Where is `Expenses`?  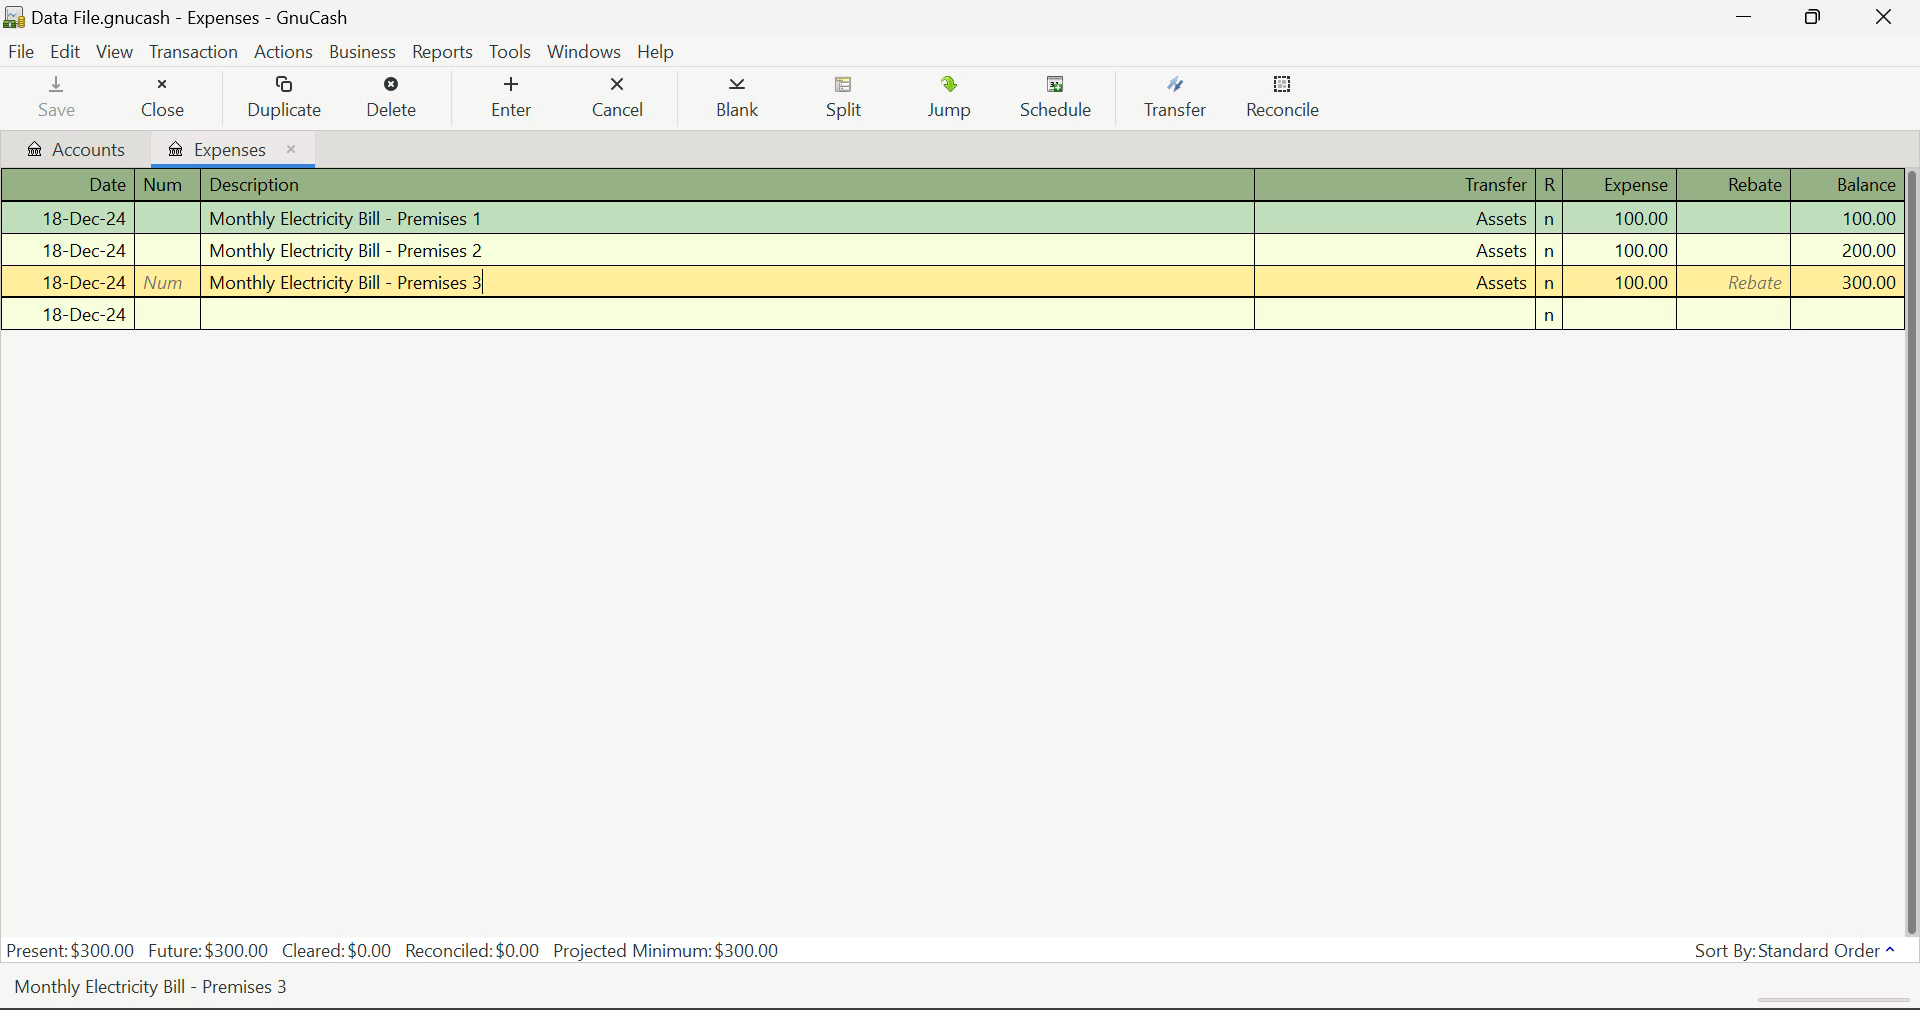
Expenses is located at coordinates (233, 146).